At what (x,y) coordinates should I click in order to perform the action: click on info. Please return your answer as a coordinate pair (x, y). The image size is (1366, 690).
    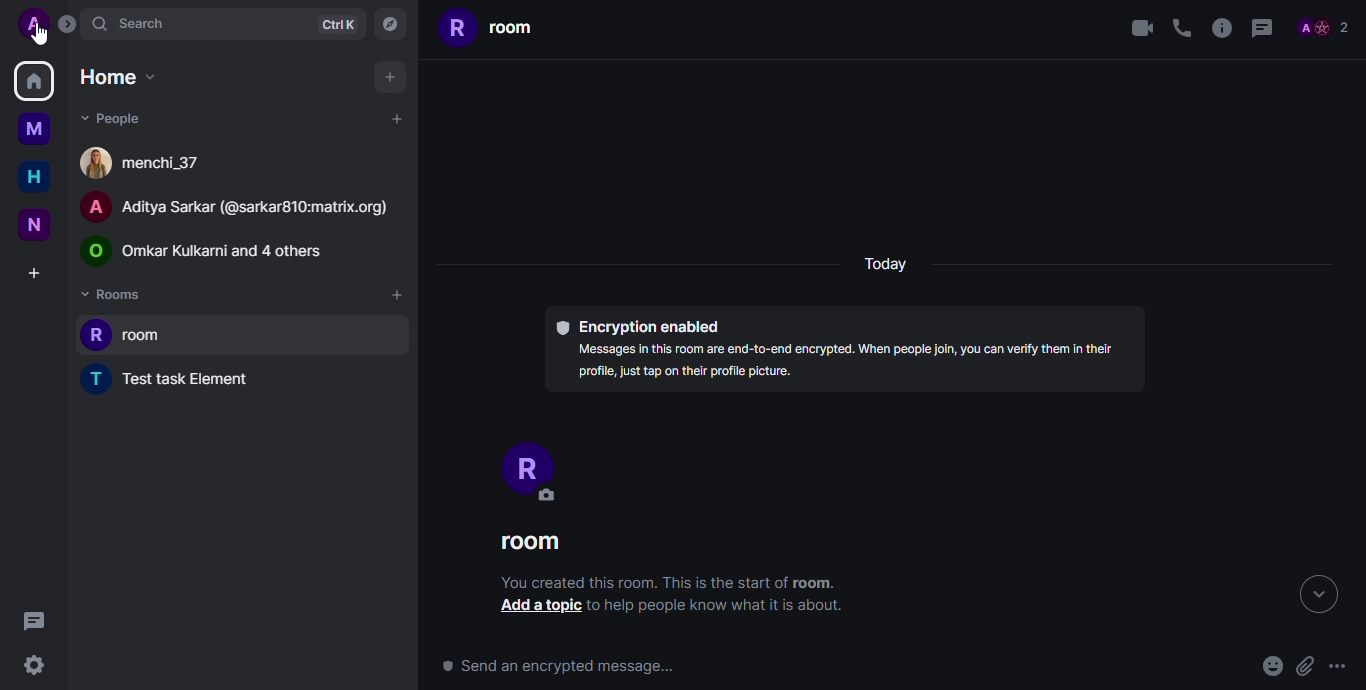
    Looking at the image, I should click on (663, 582).